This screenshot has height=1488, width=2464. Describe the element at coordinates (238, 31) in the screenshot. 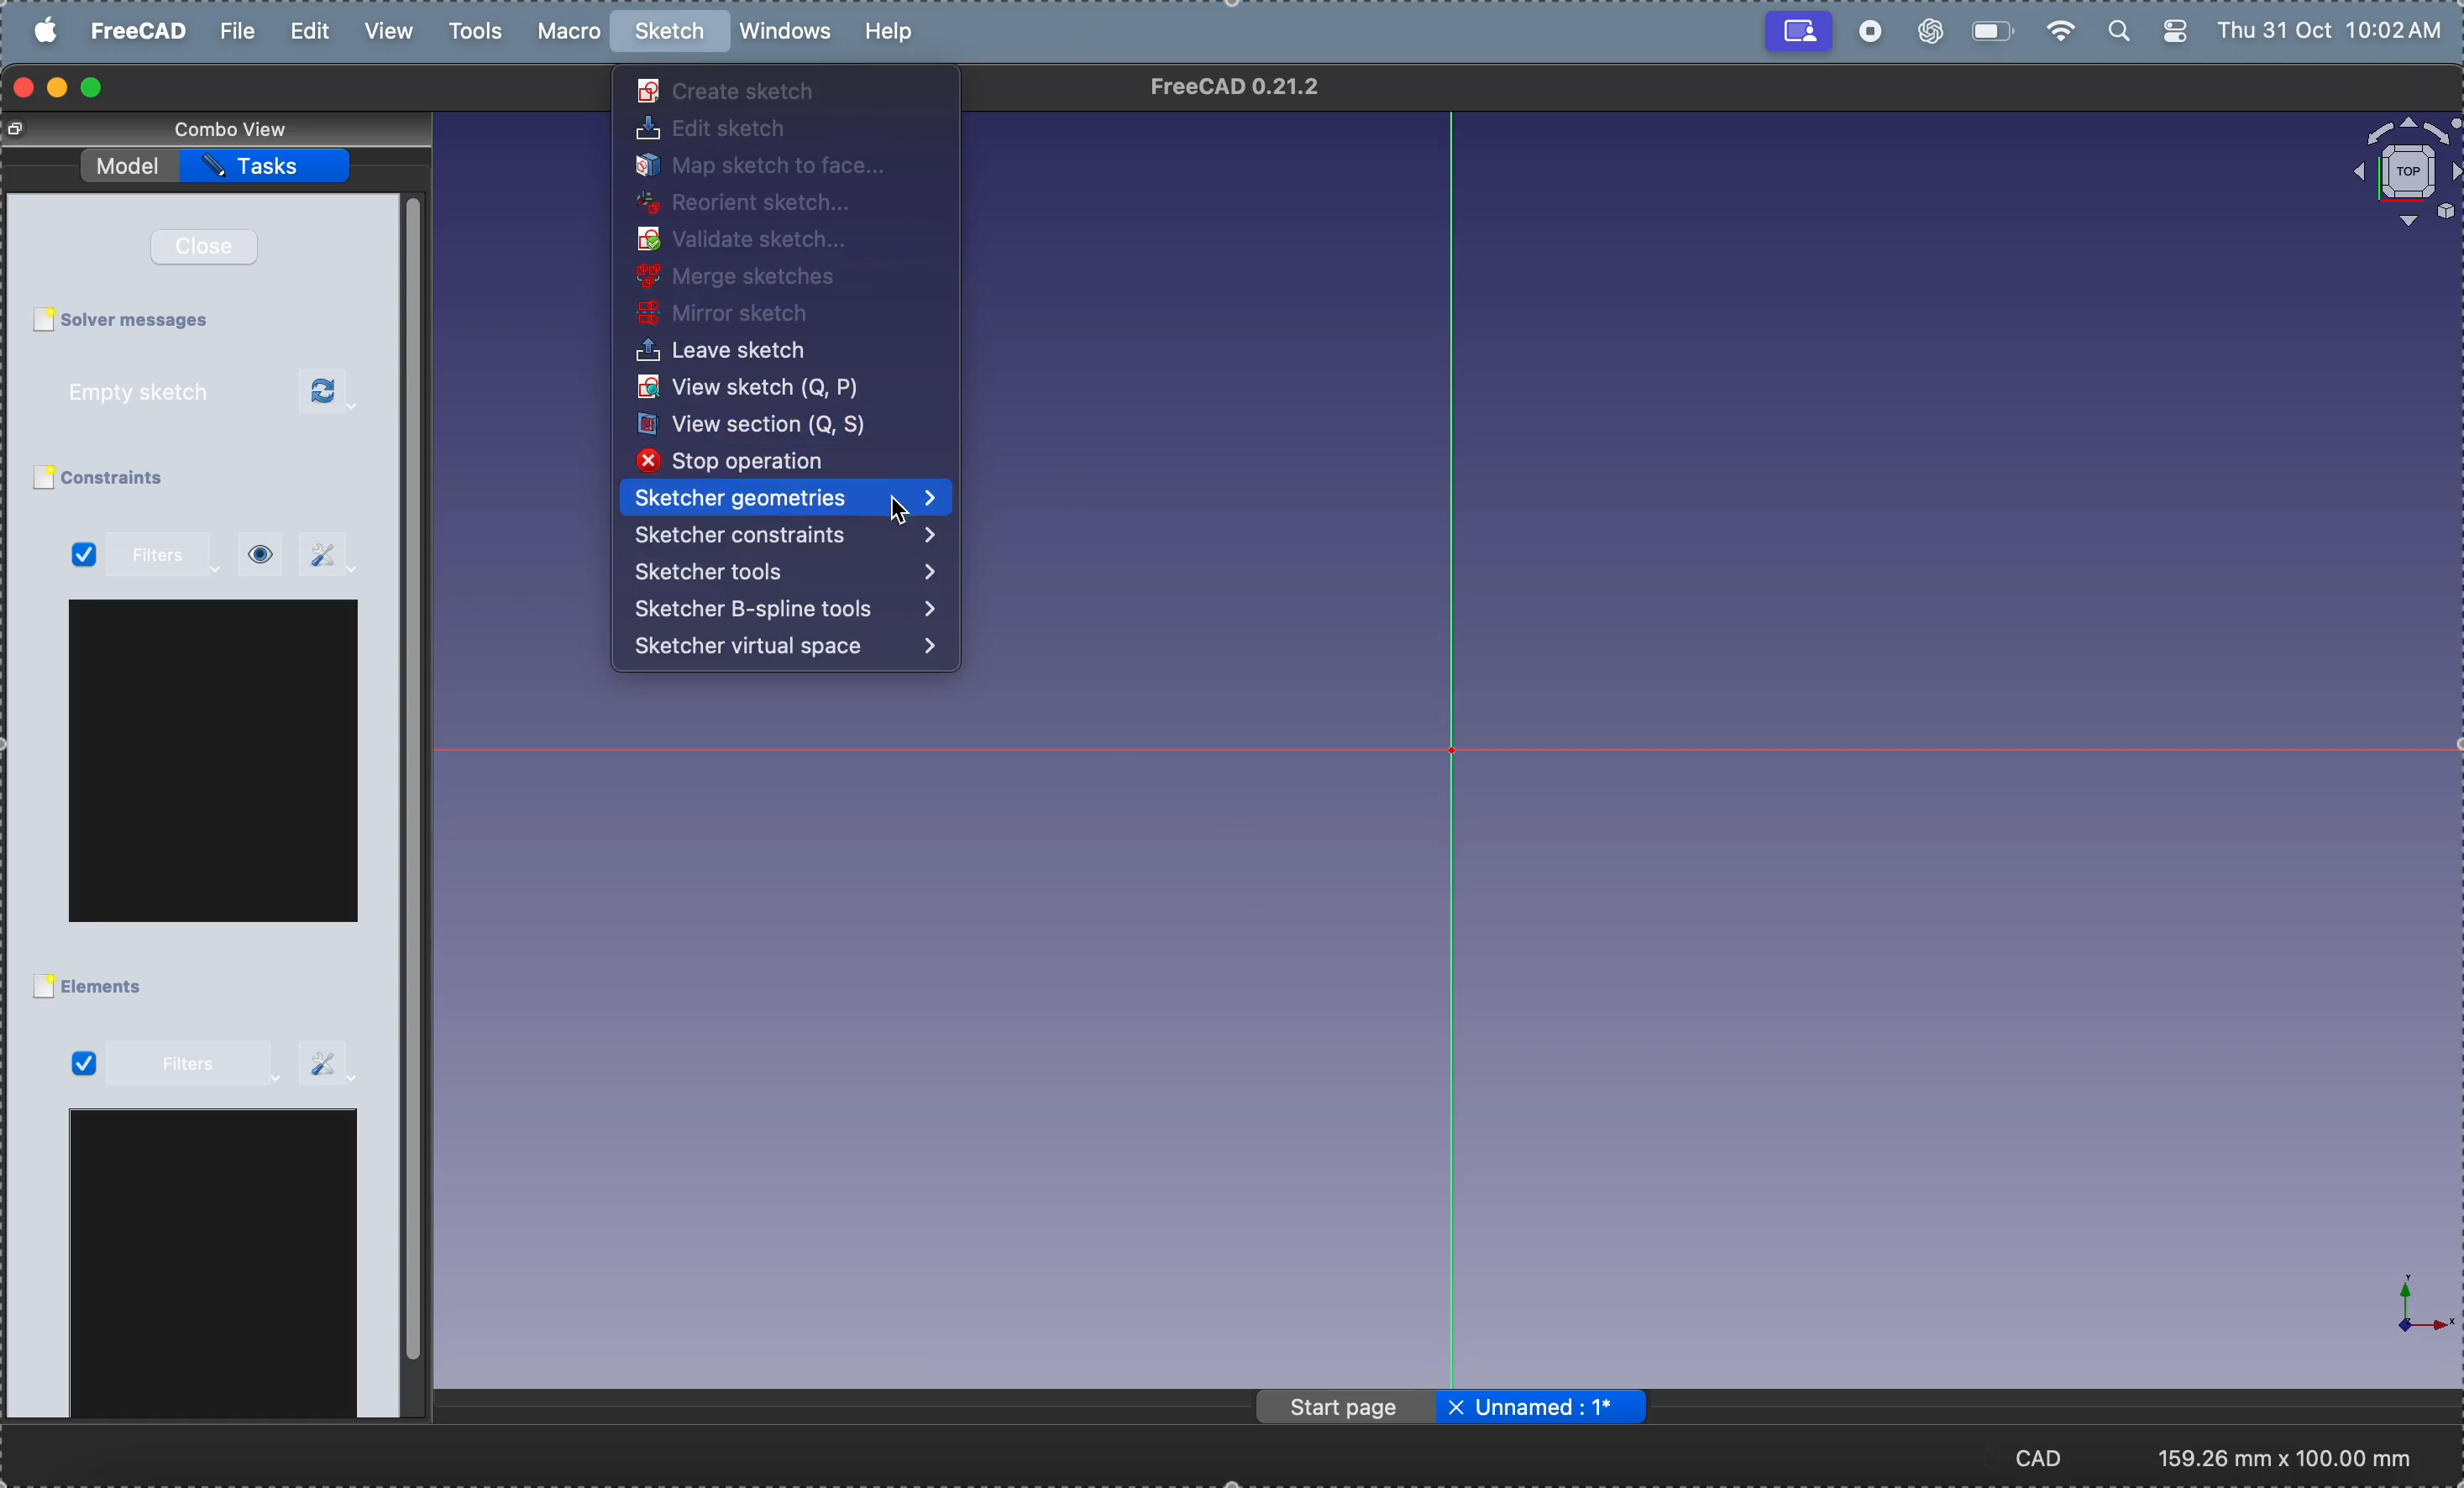

I see `file` at that location.